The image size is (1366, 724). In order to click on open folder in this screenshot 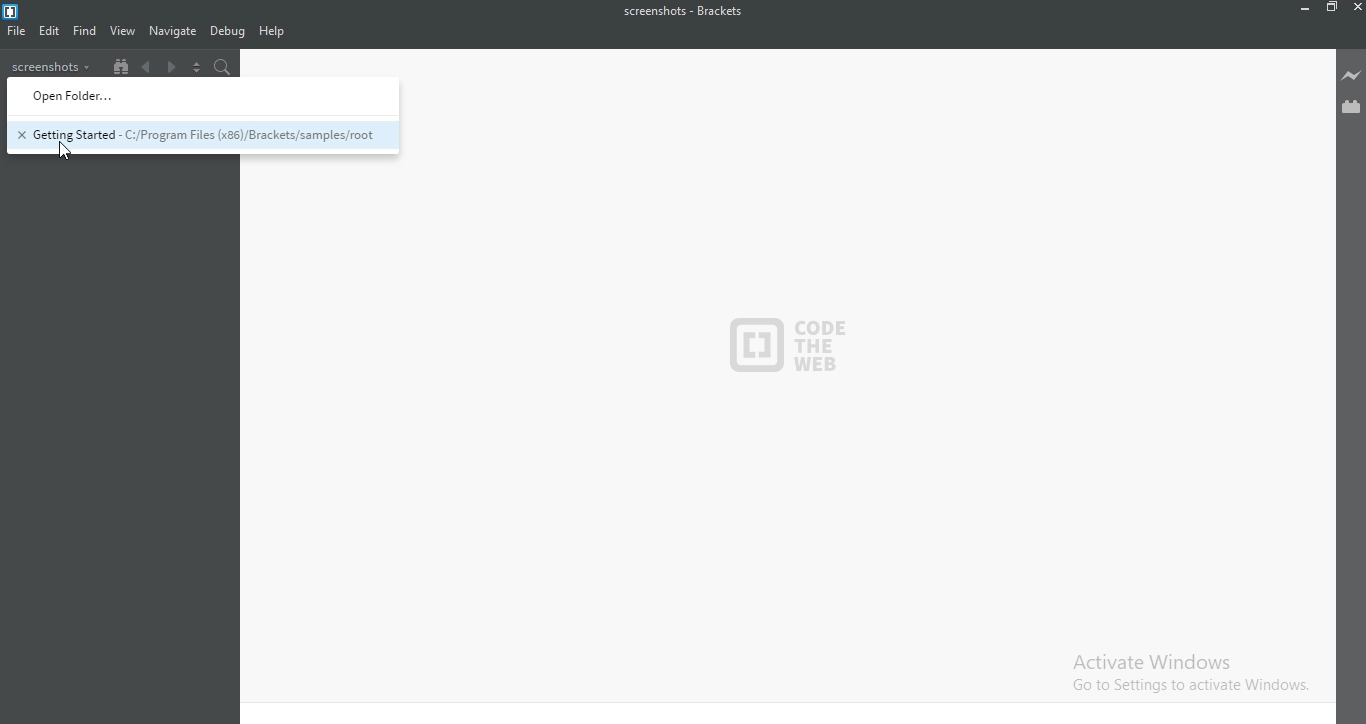, I will do `click(204, 97)`.